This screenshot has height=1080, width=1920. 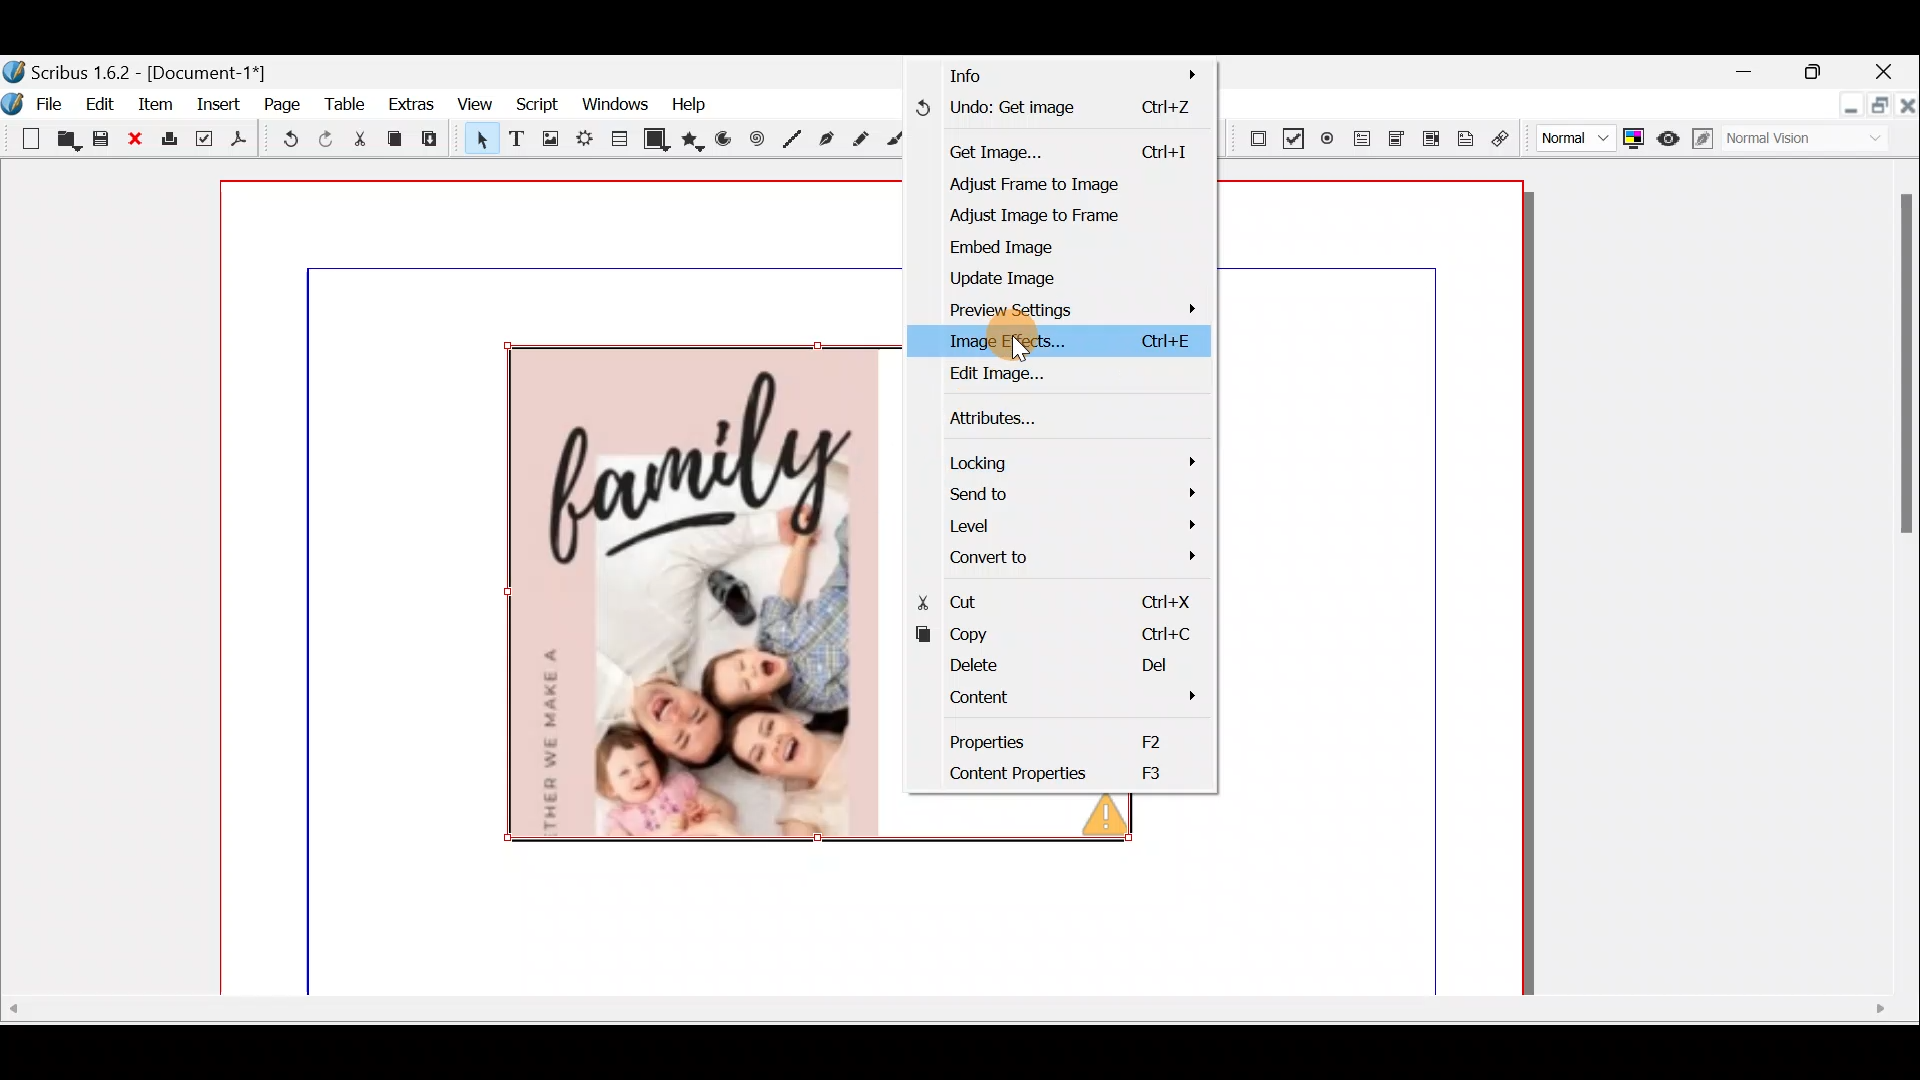 I want to click on Arc, so click(x=727, y=142).